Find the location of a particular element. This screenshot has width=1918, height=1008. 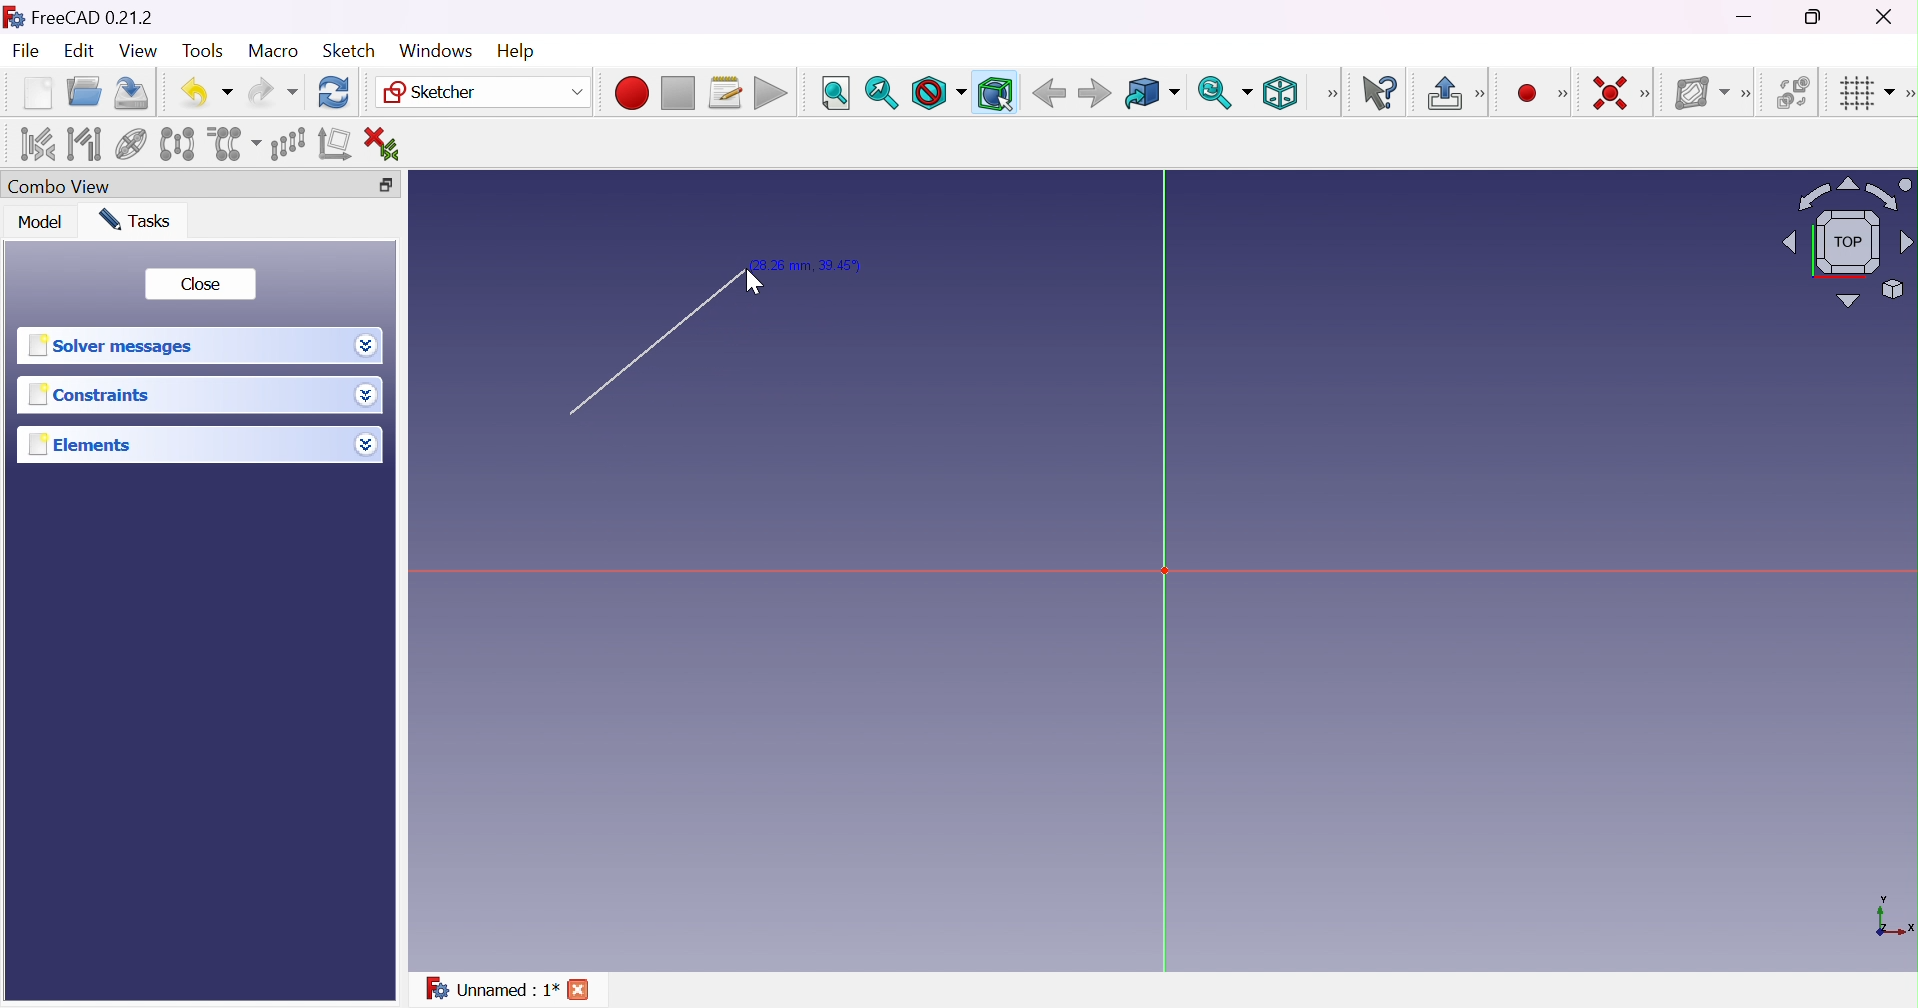

Constrain coincident is located at coordinates (1607, 92).